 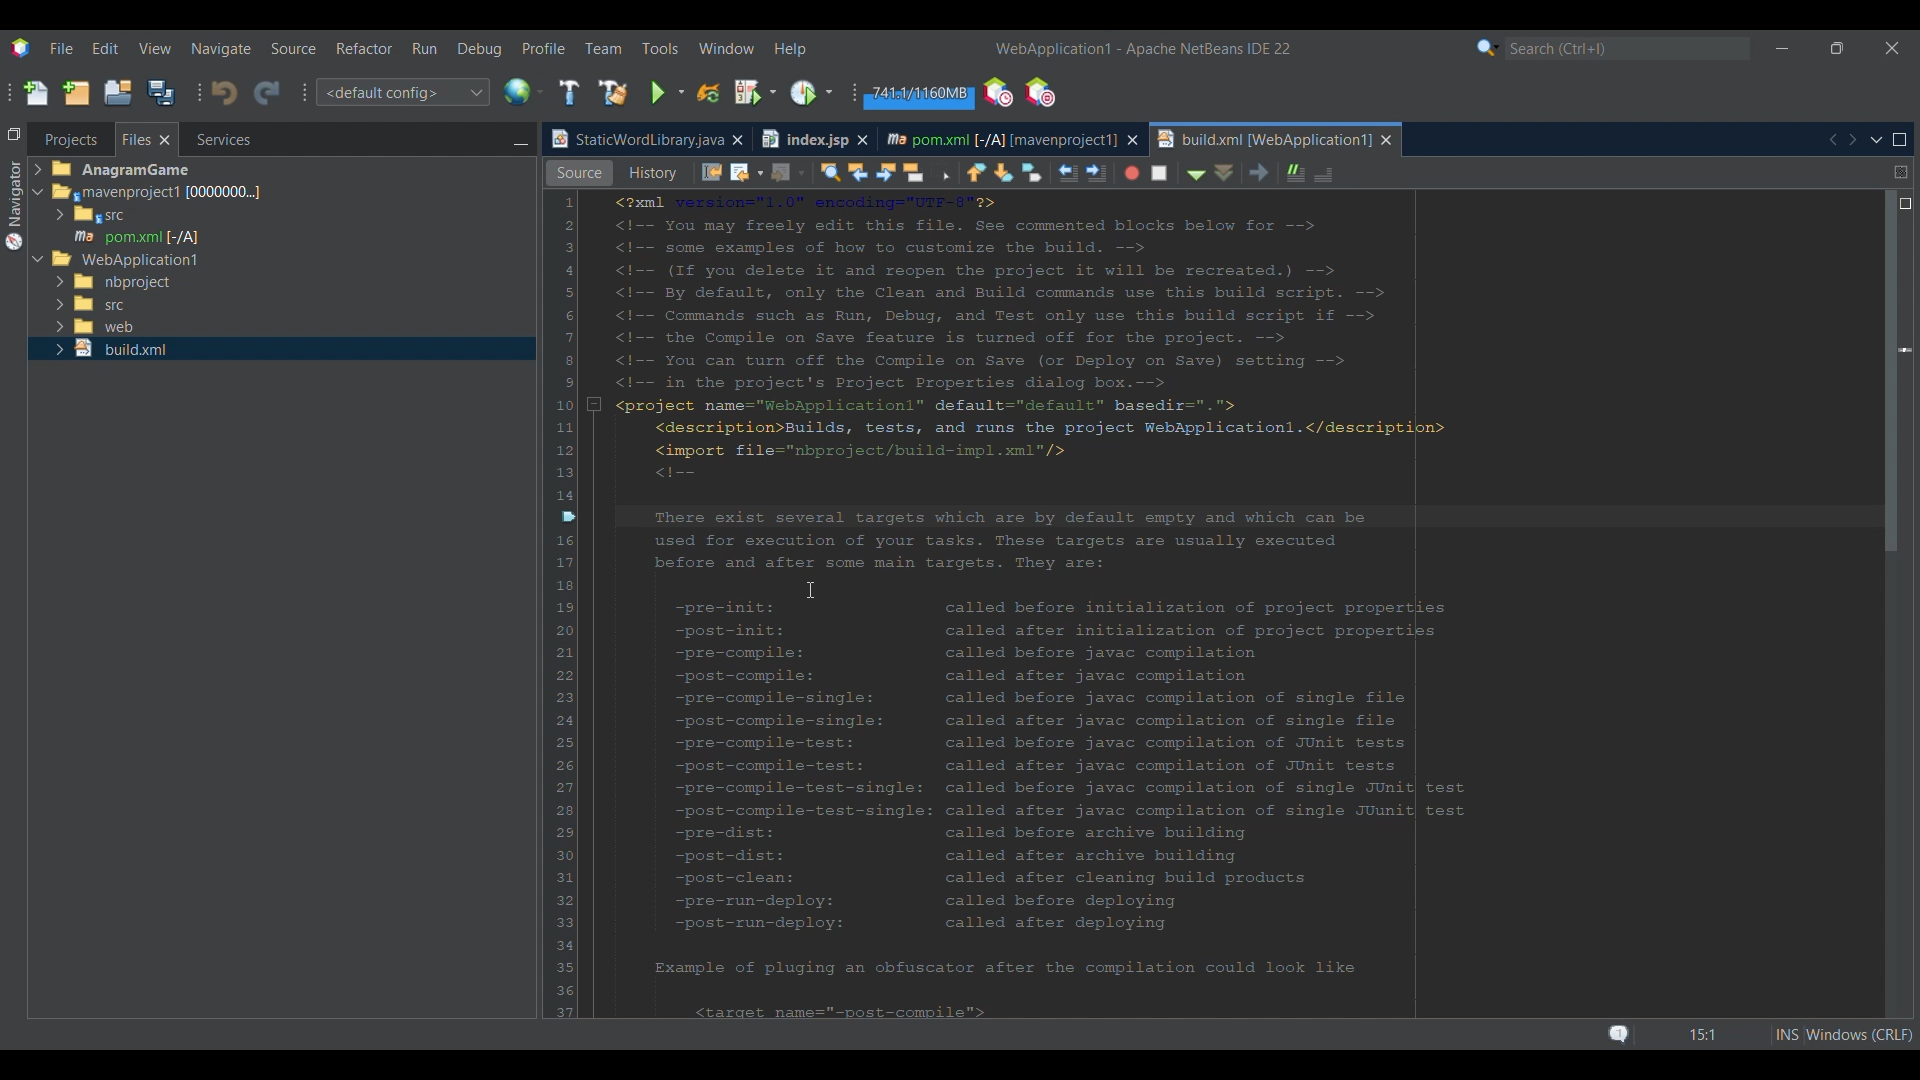 What do you see at coordinates (1837, 48) in the screenshot?
I see `Show in smaller tab` at bounding box center [1837, 48].